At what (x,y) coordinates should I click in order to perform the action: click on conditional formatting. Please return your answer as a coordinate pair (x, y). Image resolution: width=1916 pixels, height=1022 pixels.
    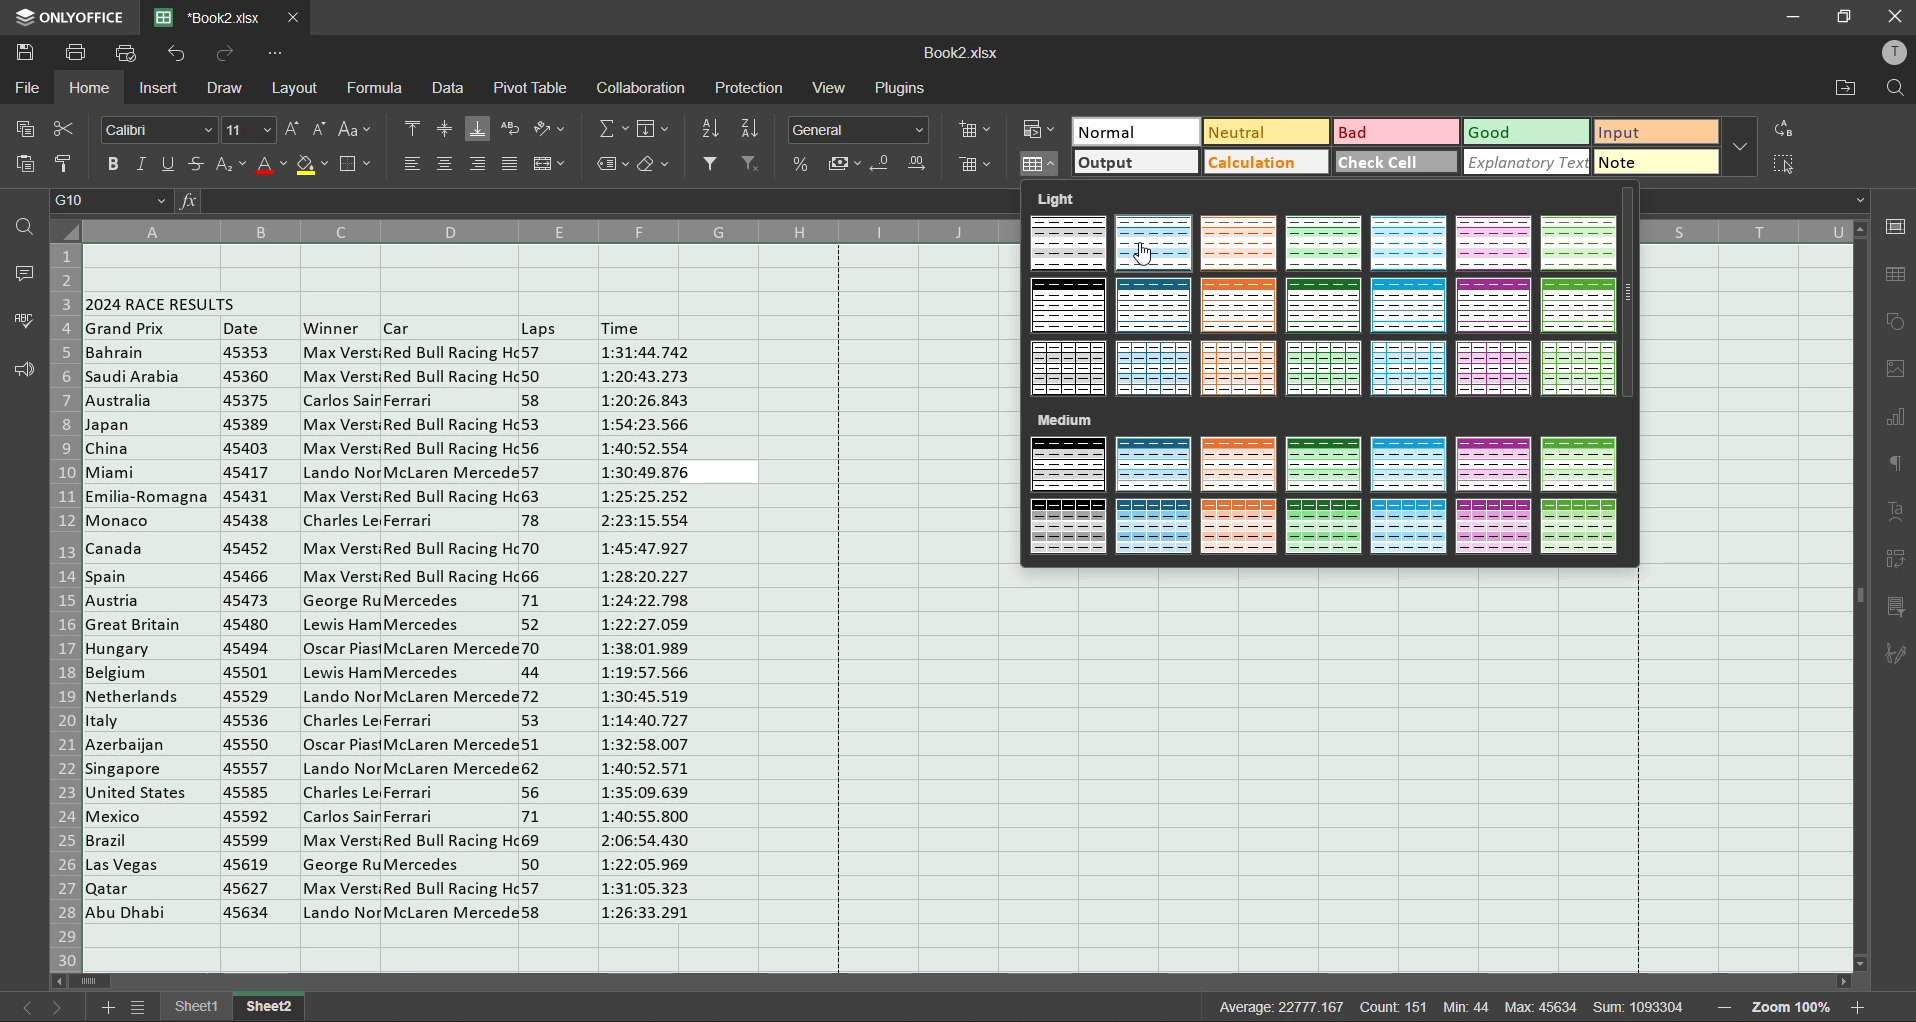
    Looking at the image, I should click on (1037, 127).